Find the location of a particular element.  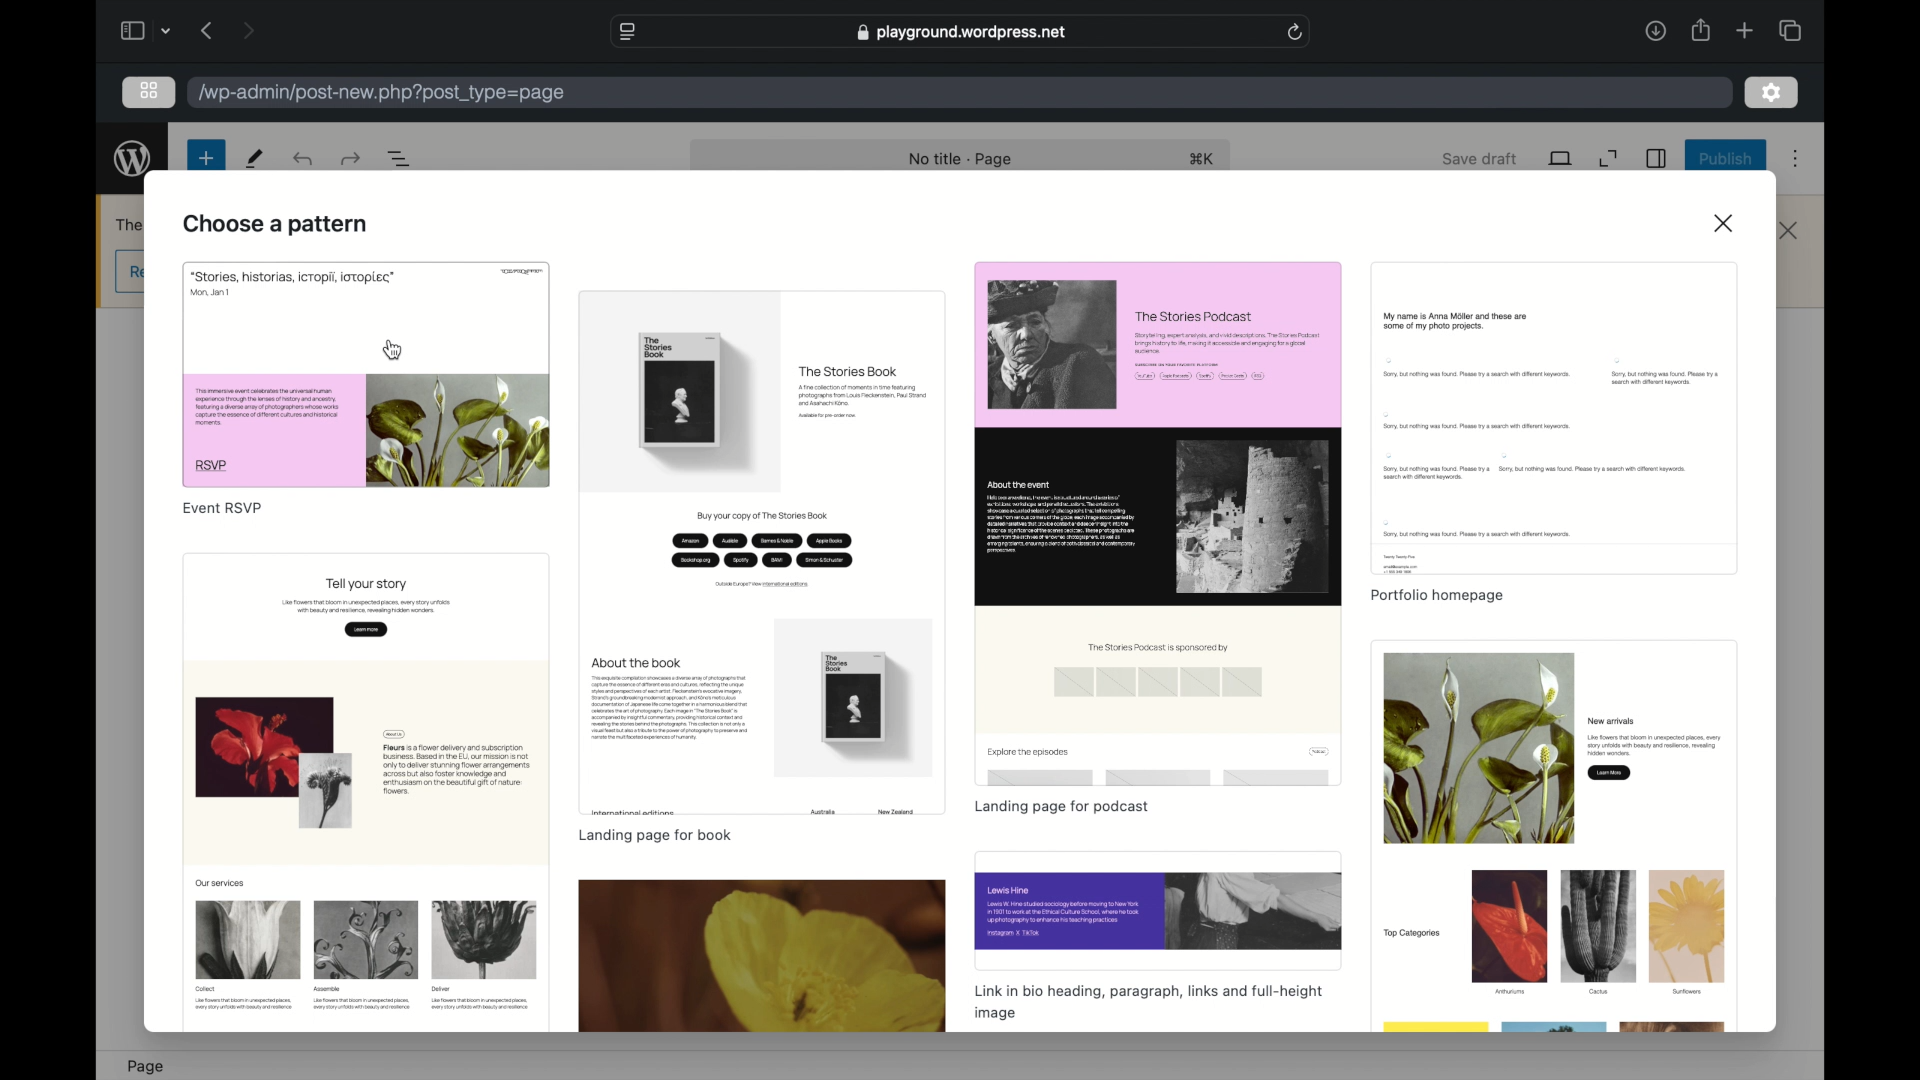

preview is located at coordinates (1554, 421).